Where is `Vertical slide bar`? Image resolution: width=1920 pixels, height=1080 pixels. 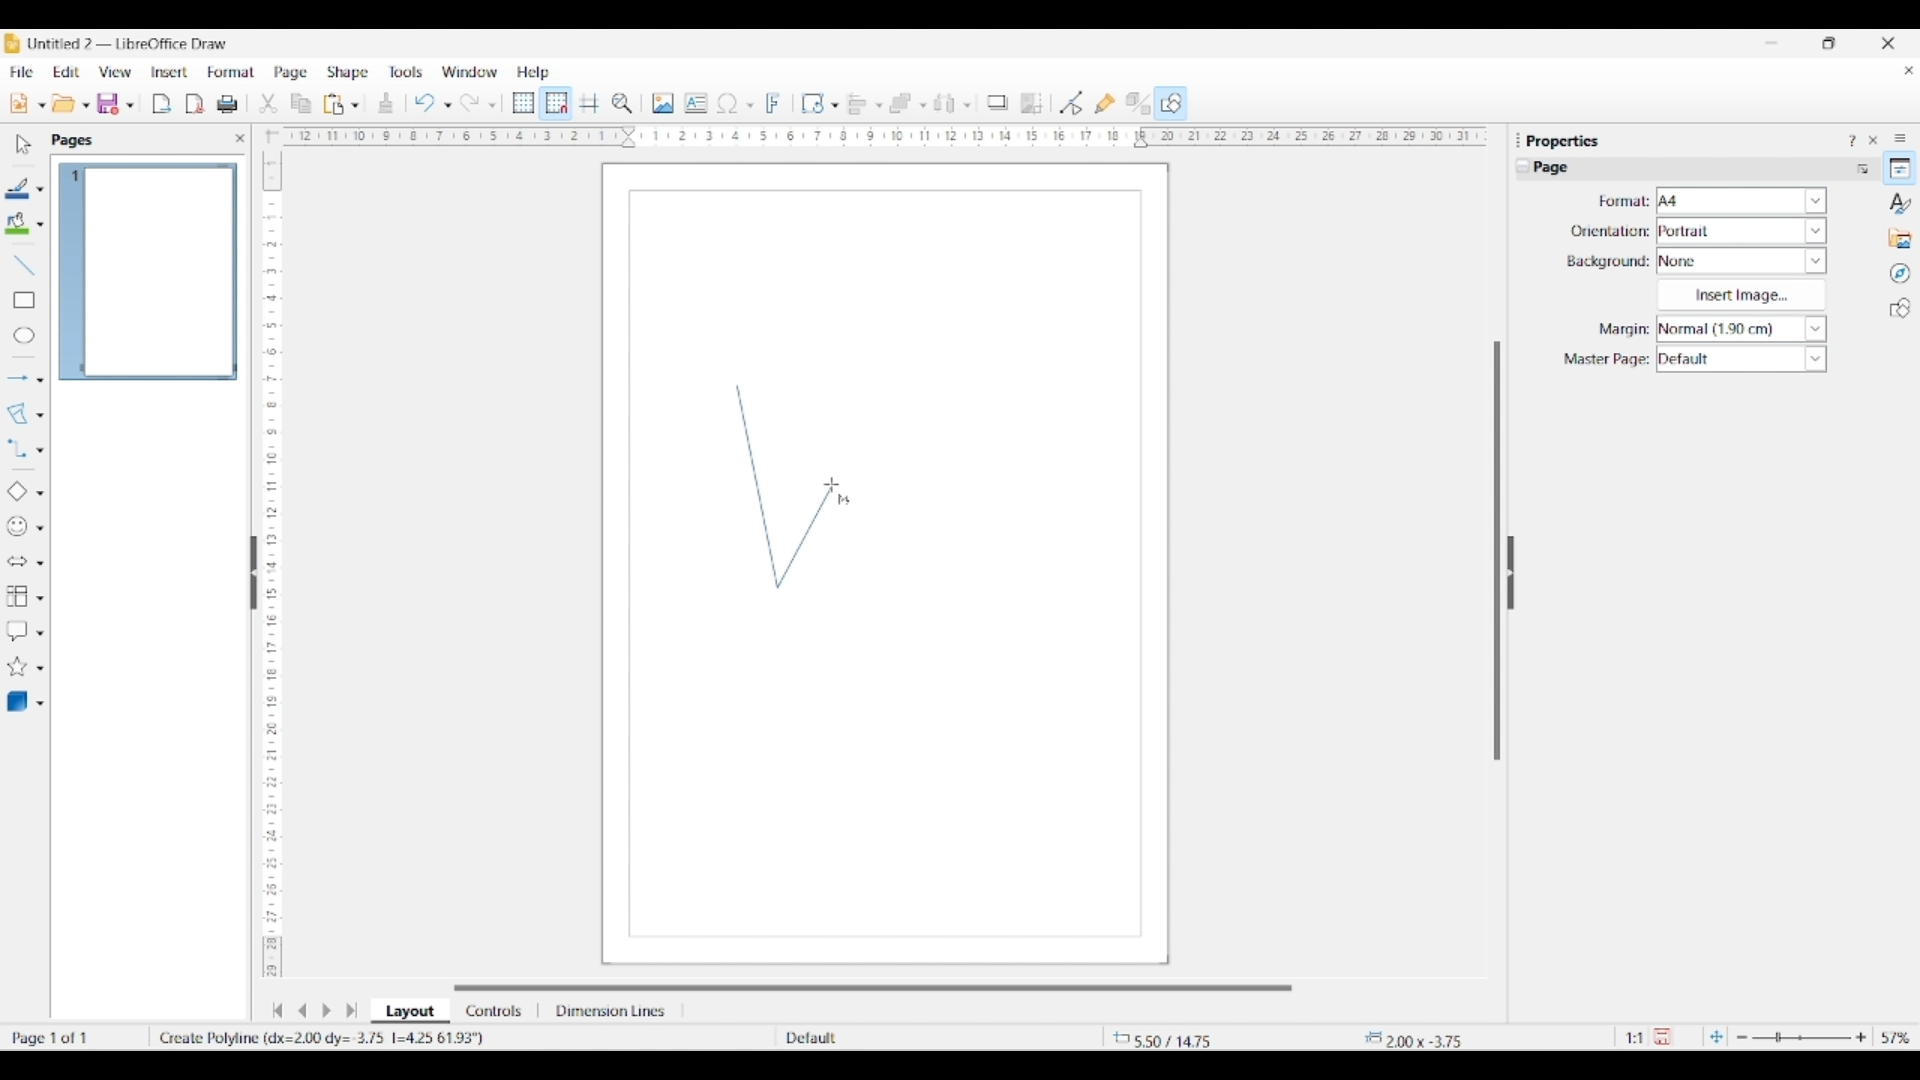 Vertical slide bar is located at coordinates (1497, 551).